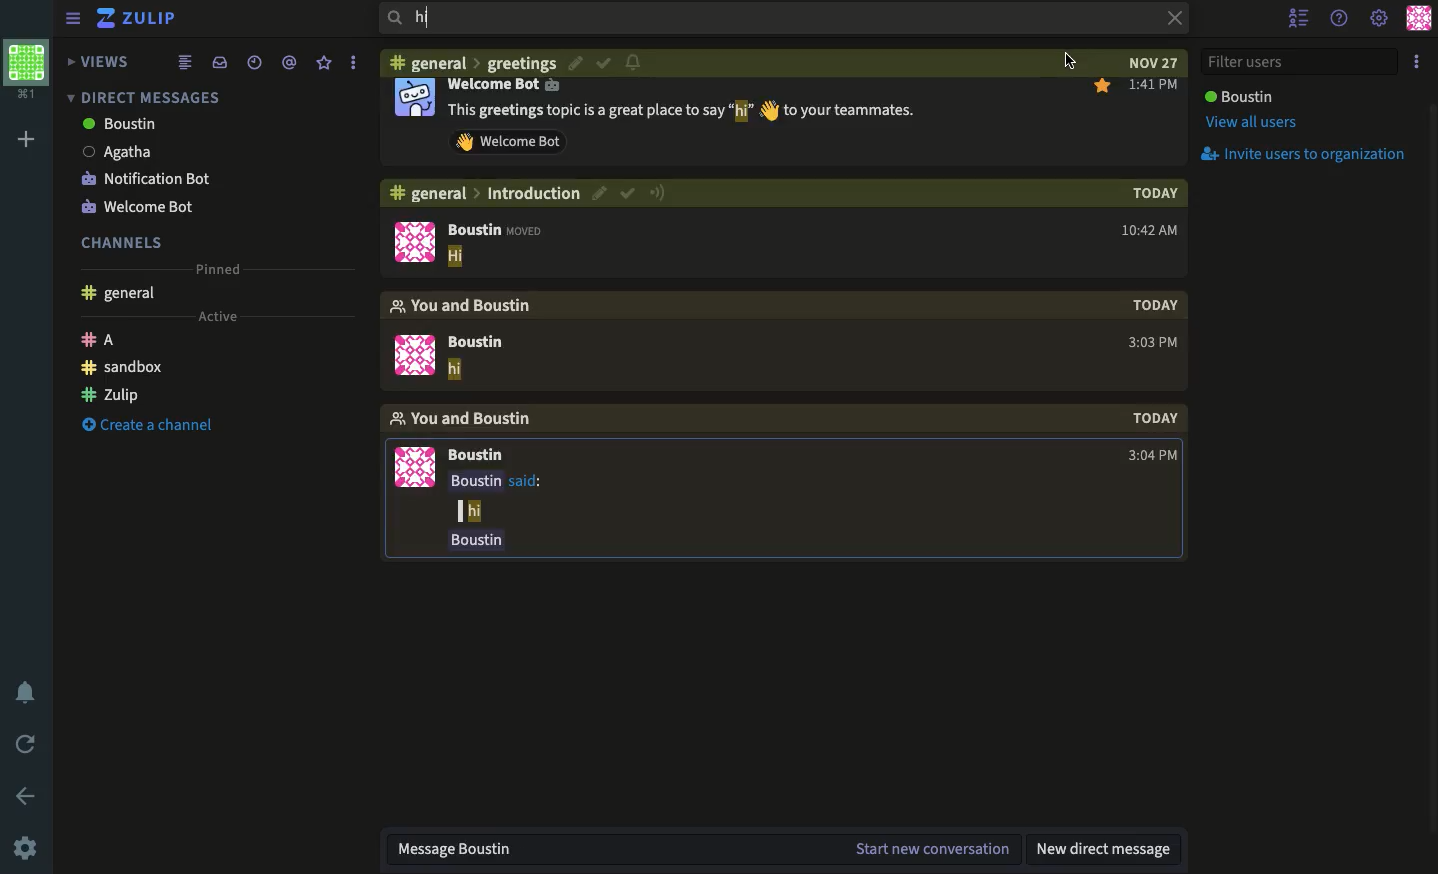 The height and width of the screenshot is (874, 1438). Describe the element at coordinates (462, 306) in the screenshot. I see `you and boustin` at that location.